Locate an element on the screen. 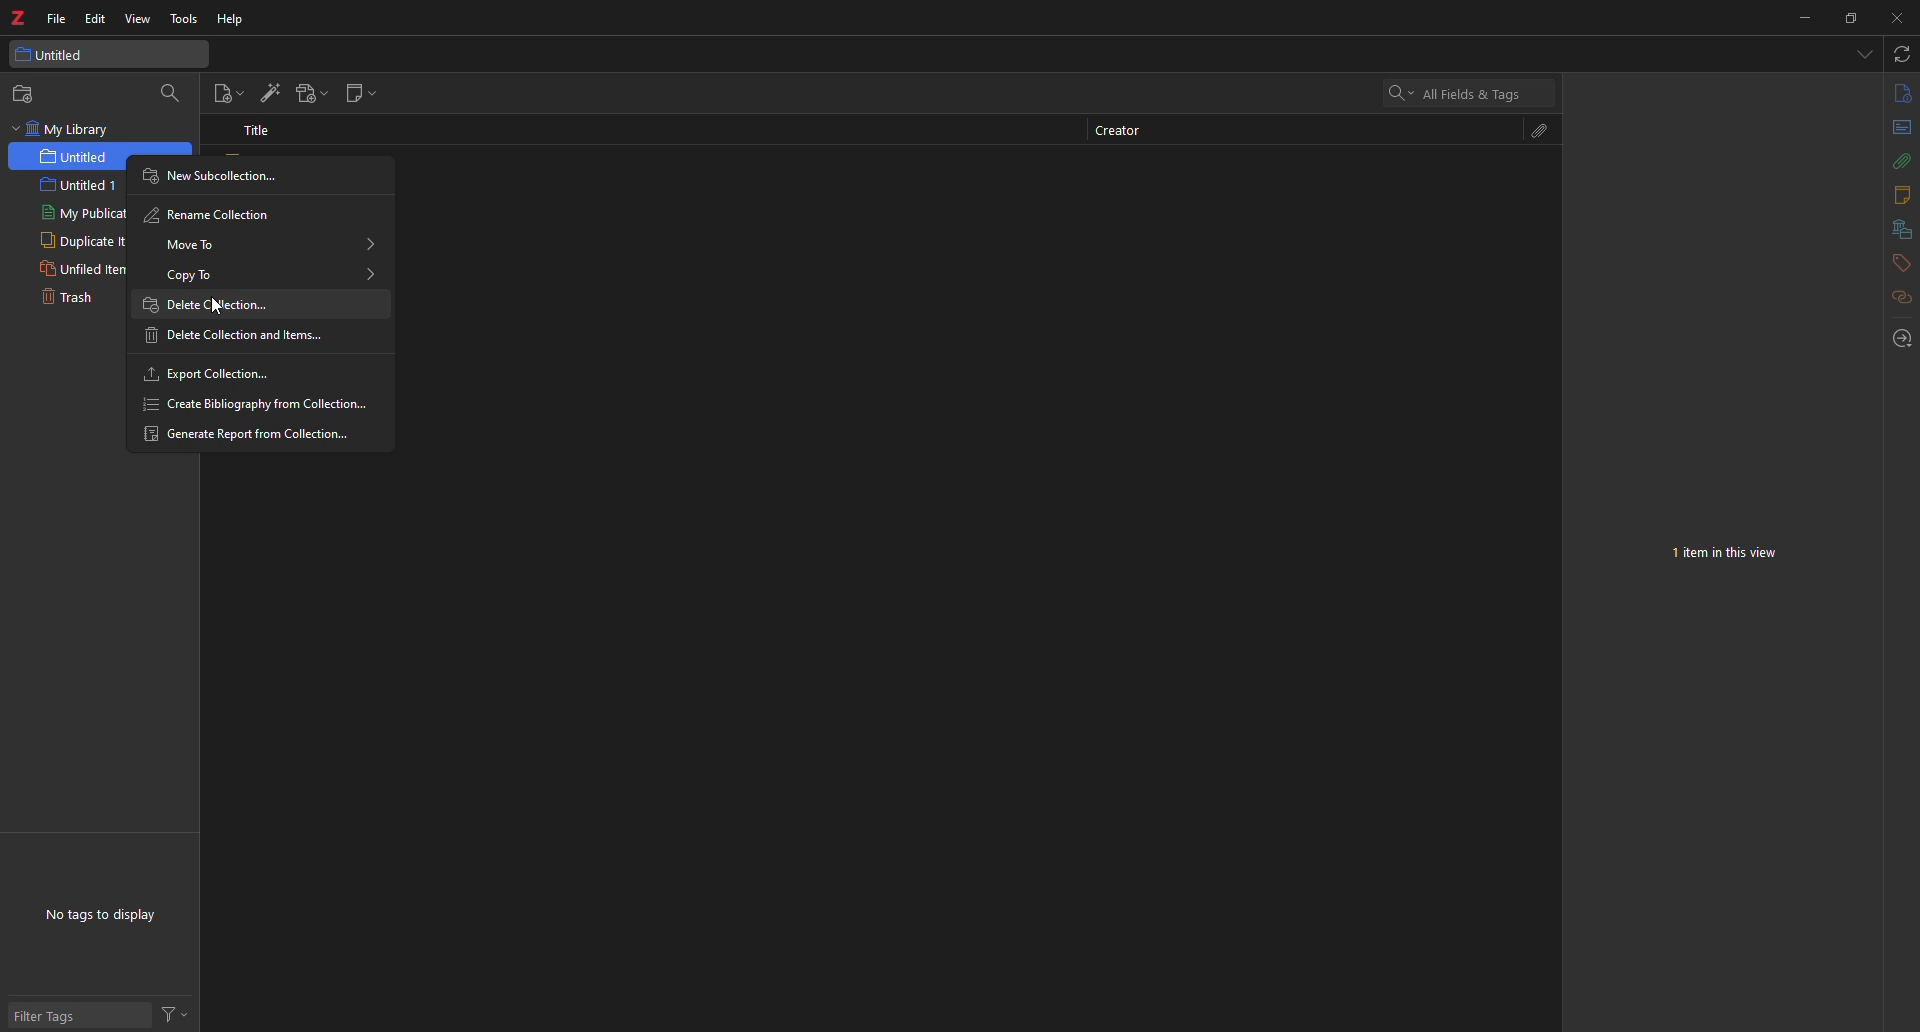 The image size is (1920, 1032). new item is located at coordinates (226, 94).